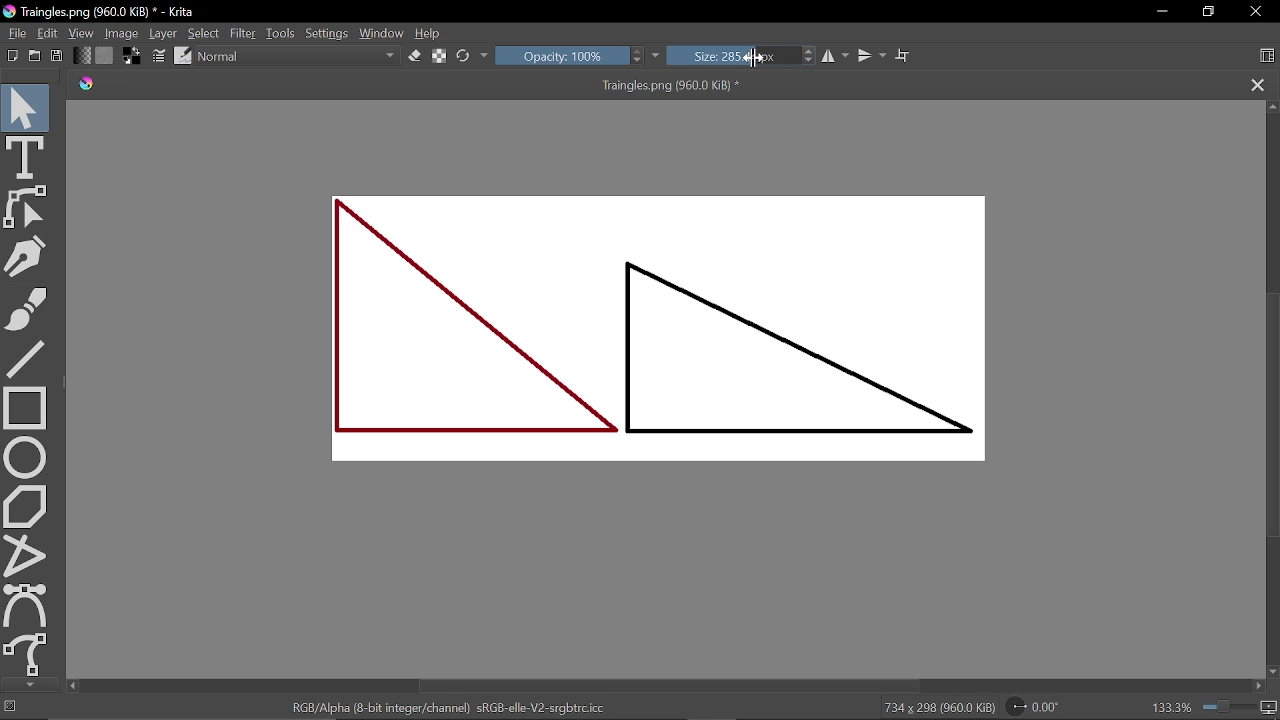  I want to click on Polyline tool, so click(26, 555).